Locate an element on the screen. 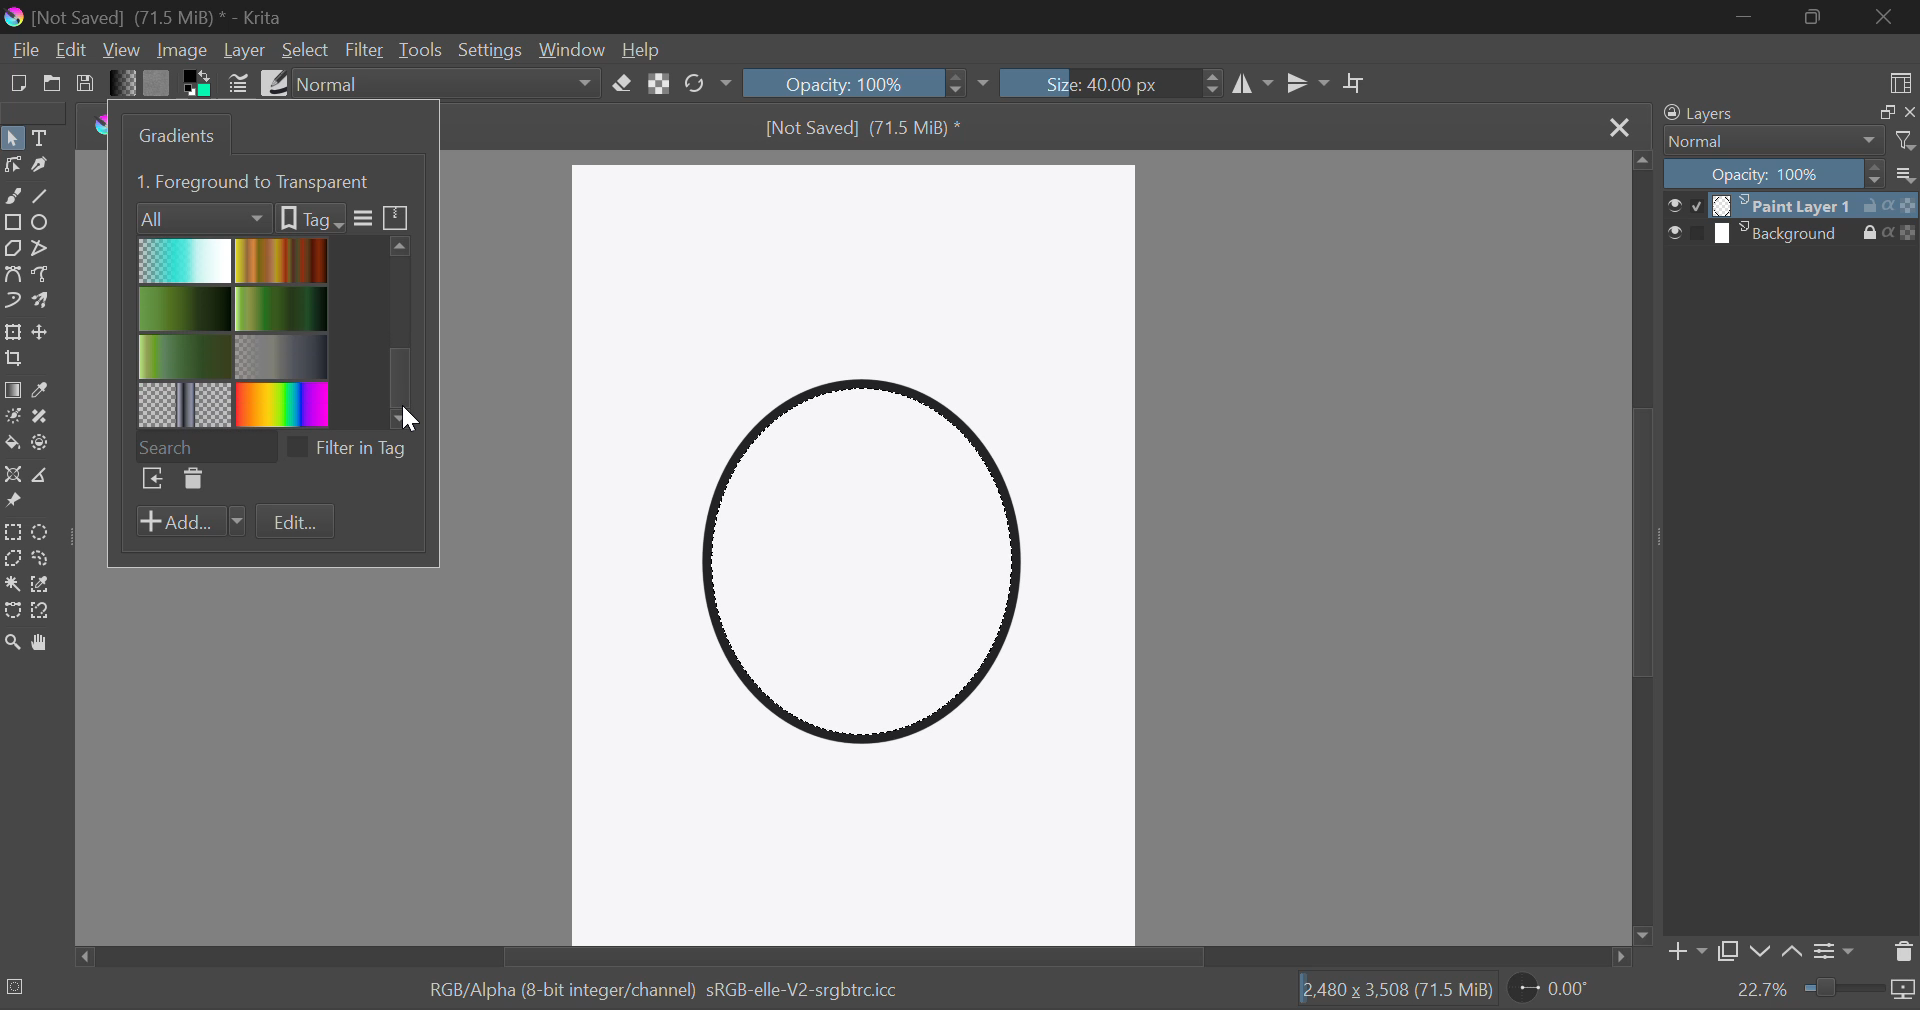  Shape Selected is located at coordinates (868, 571).